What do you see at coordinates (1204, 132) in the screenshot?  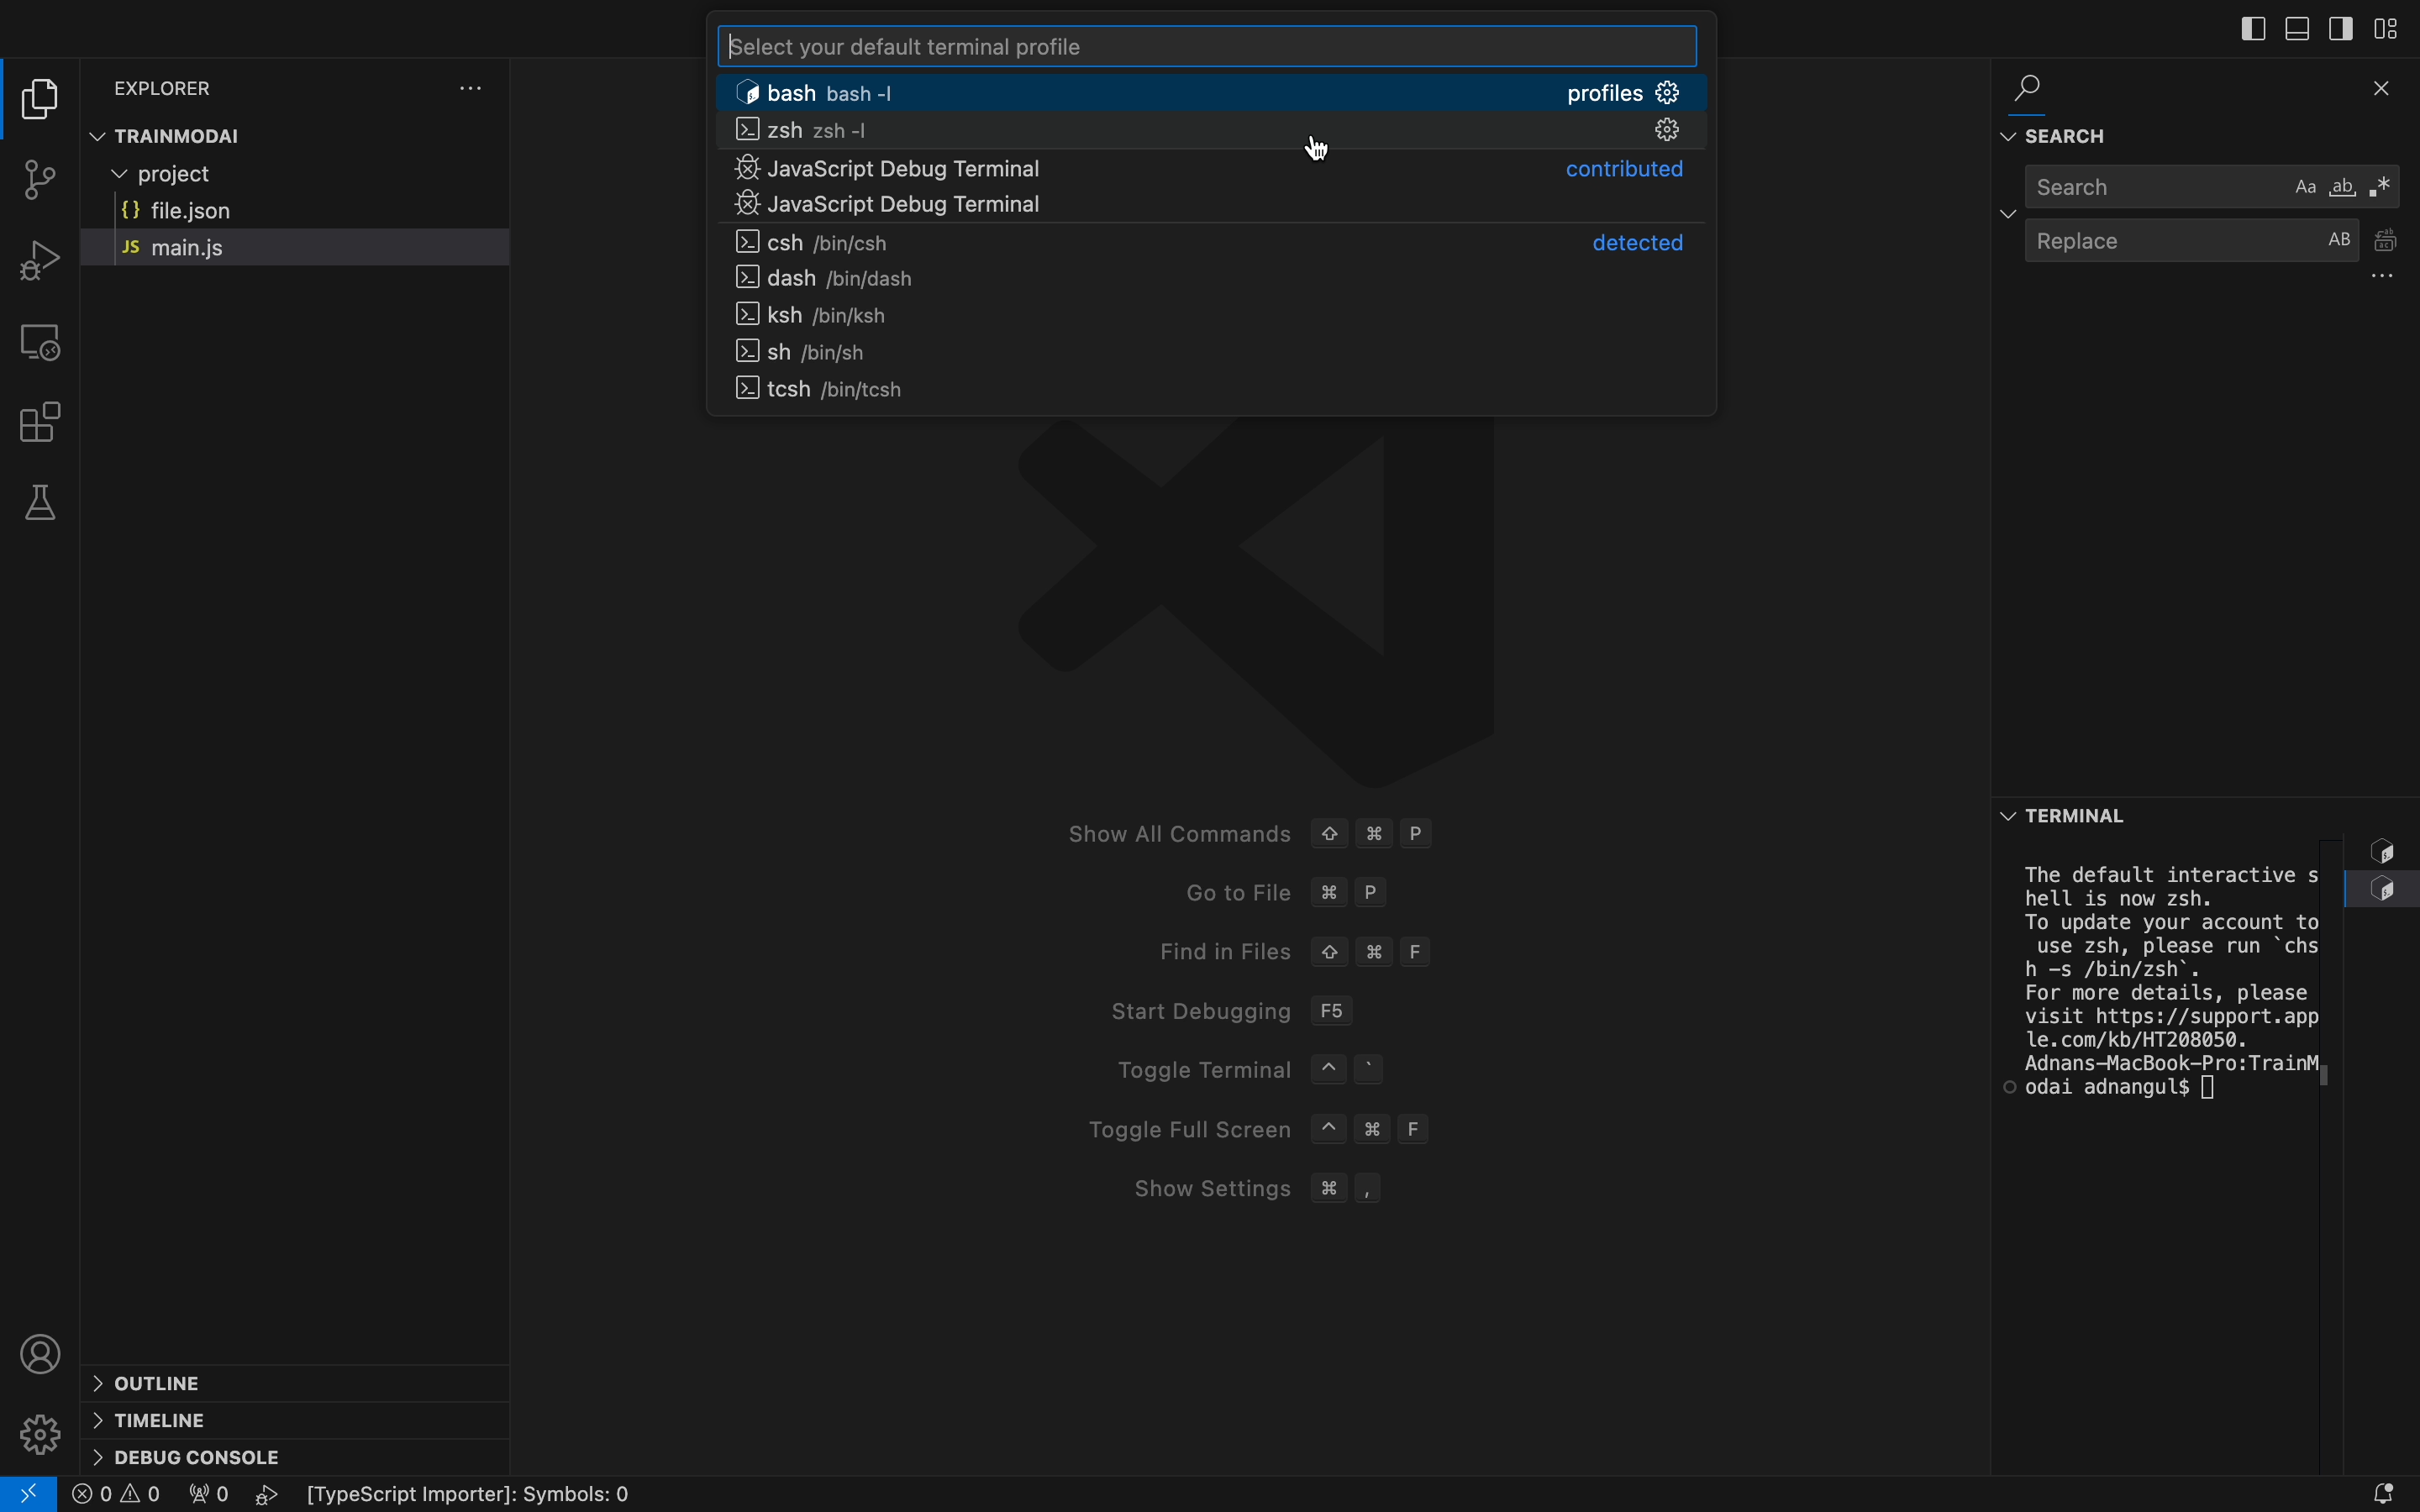 I see `zsh terminal` at bounding box center [1204, 132].